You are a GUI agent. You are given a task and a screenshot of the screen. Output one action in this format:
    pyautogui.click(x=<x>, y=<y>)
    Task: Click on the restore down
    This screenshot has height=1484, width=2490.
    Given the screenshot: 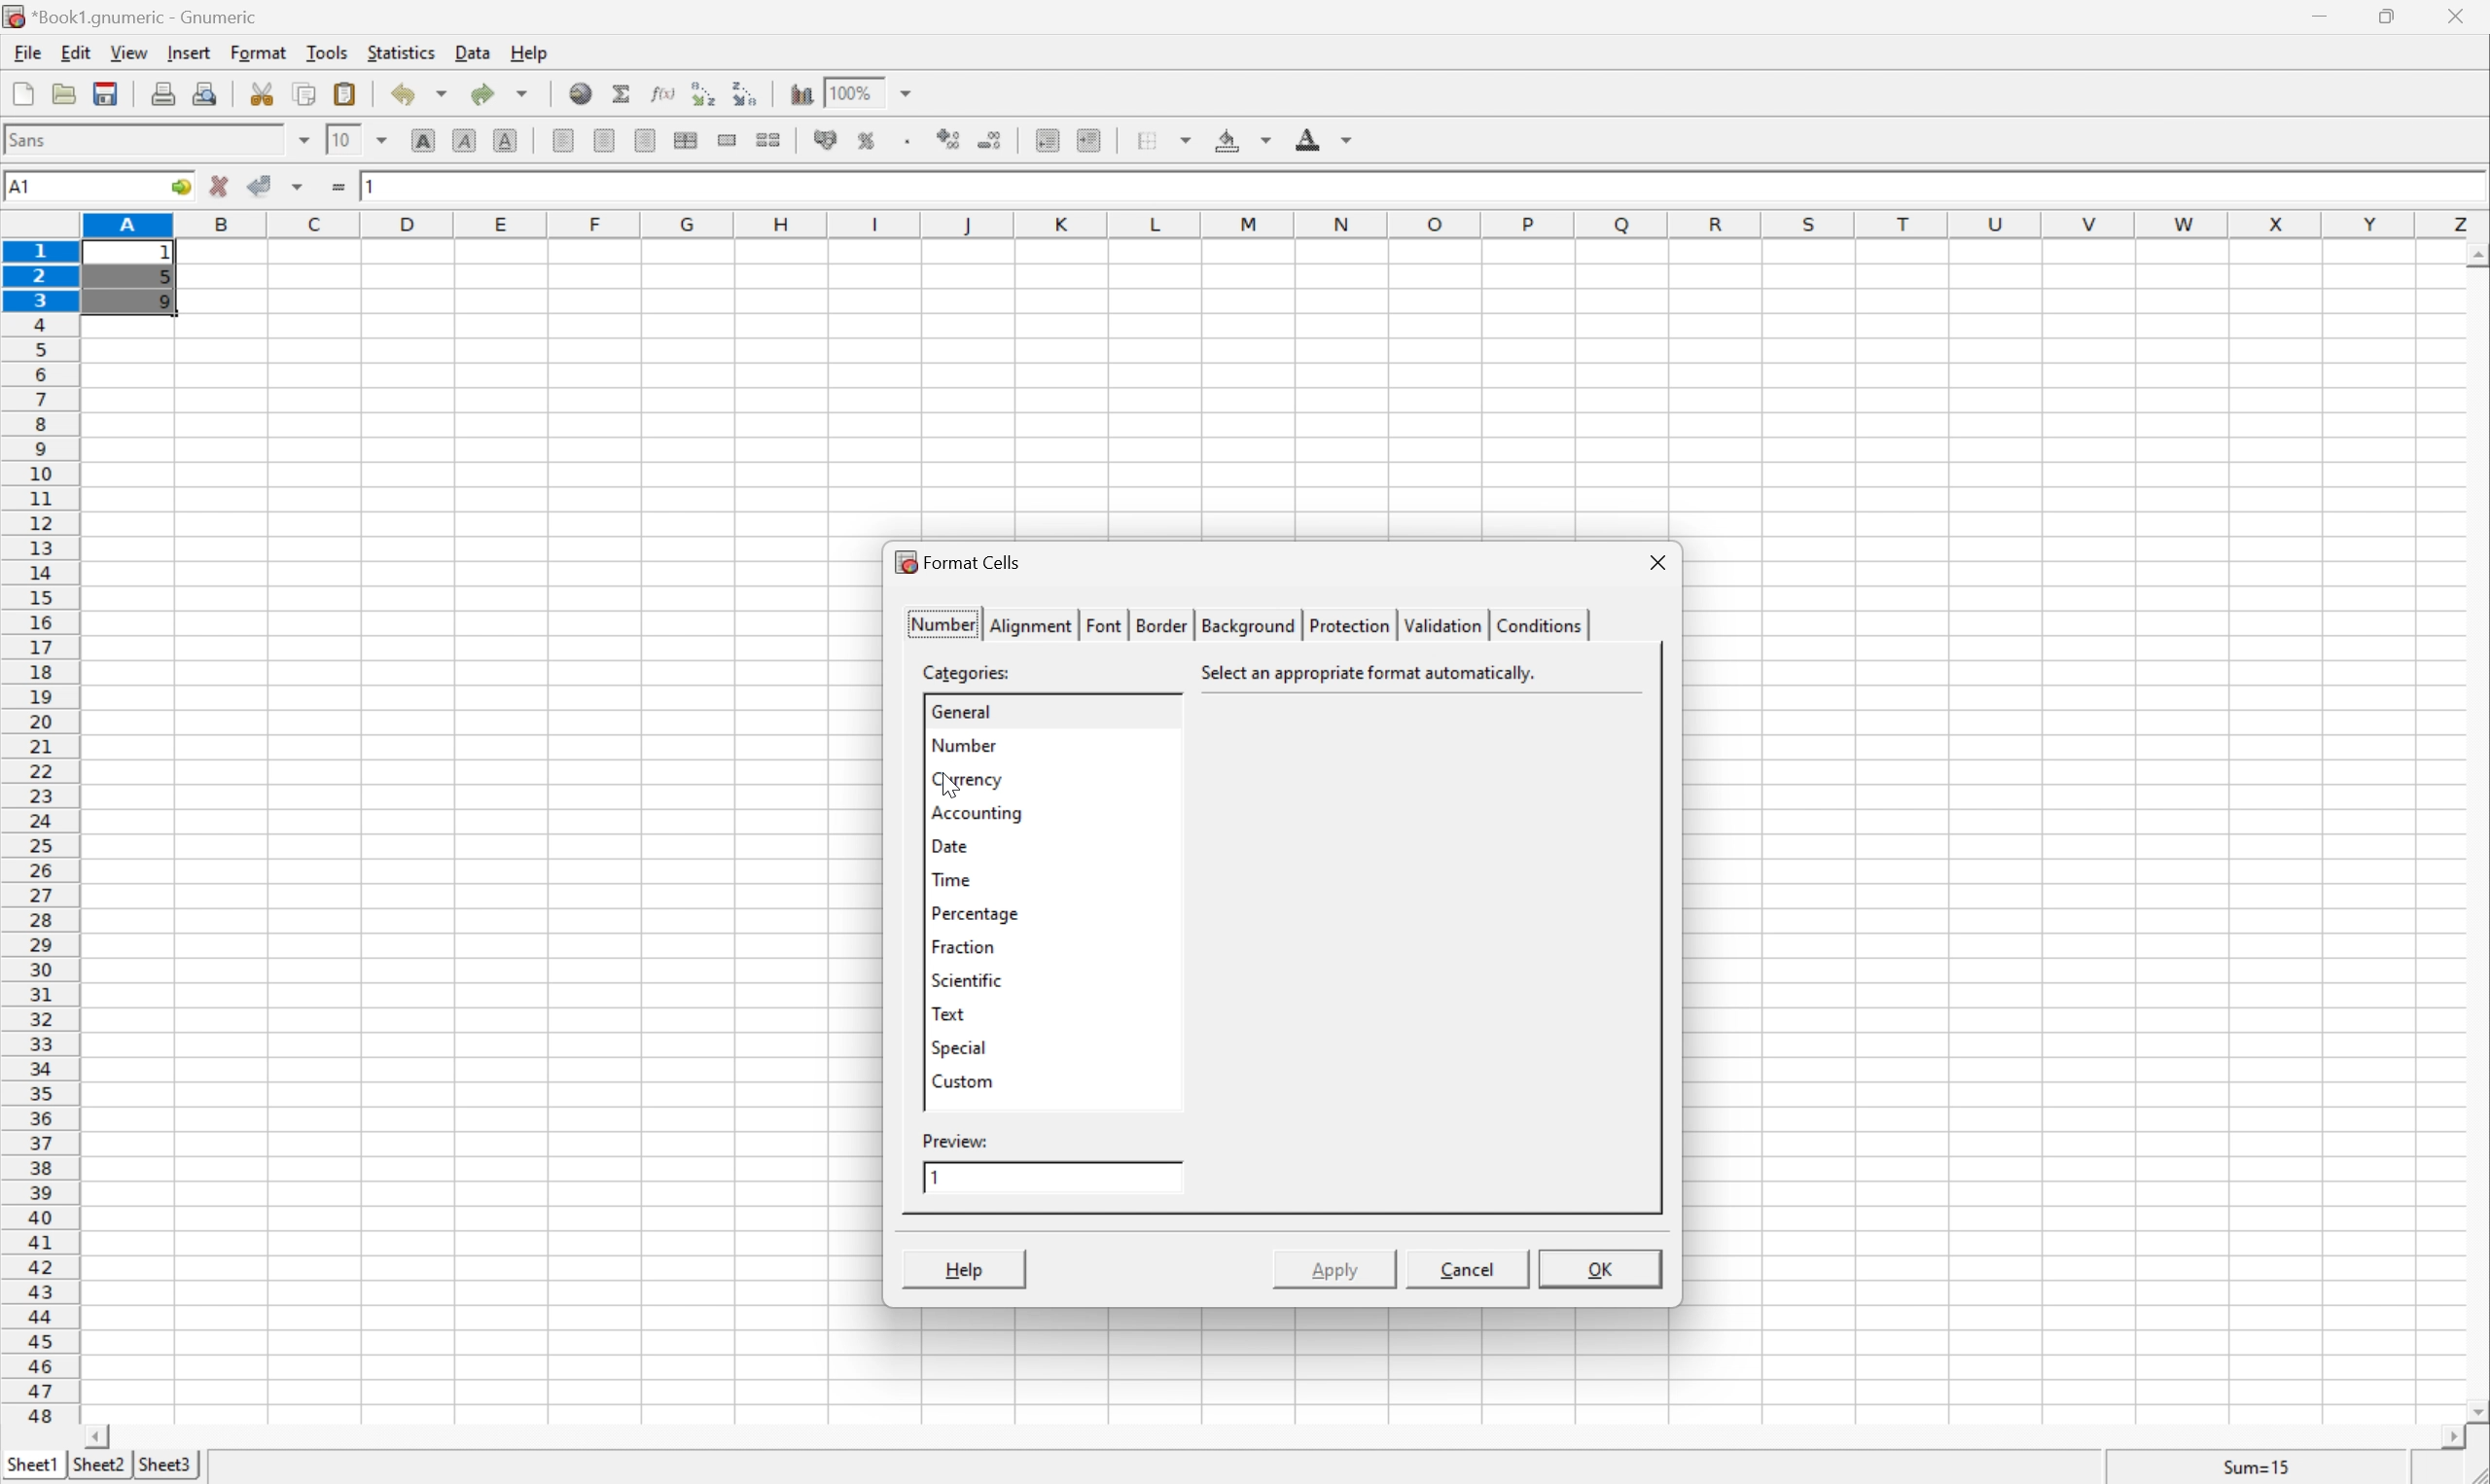 What is the action you would take?
    pyautogui.click(x=2389, y=16)
    